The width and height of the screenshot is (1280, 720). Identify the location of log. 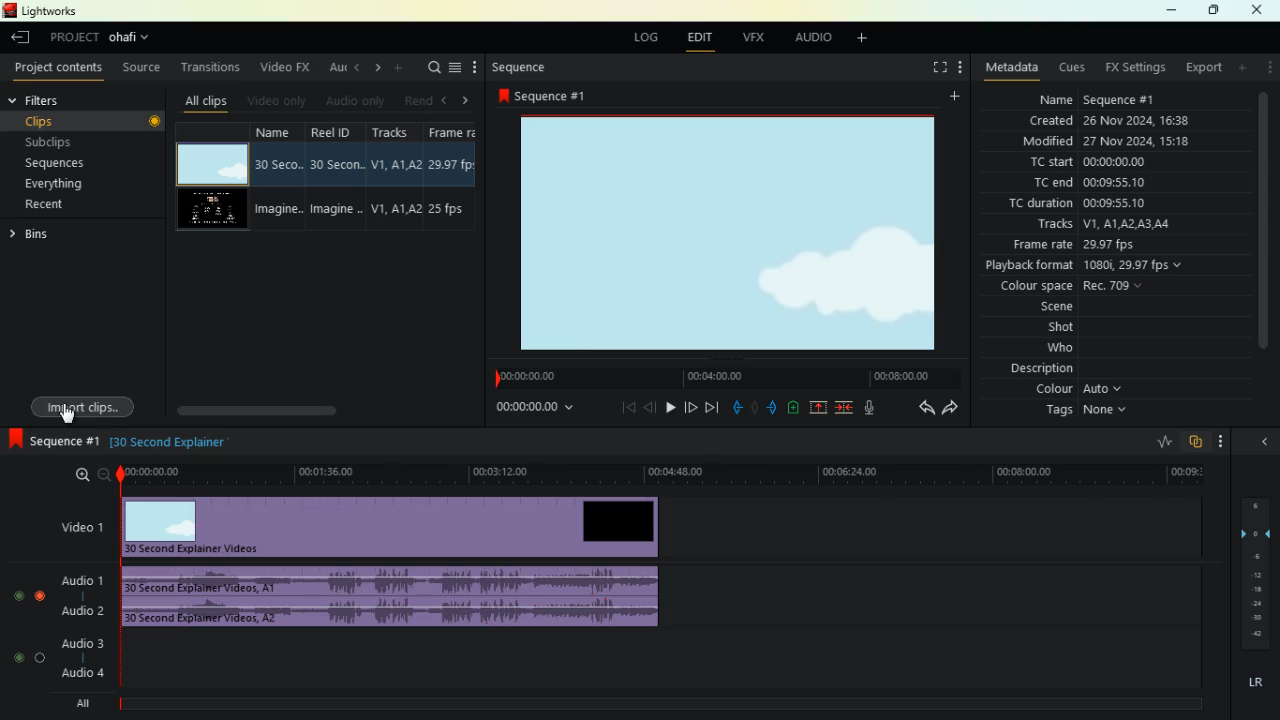
(649, 38).